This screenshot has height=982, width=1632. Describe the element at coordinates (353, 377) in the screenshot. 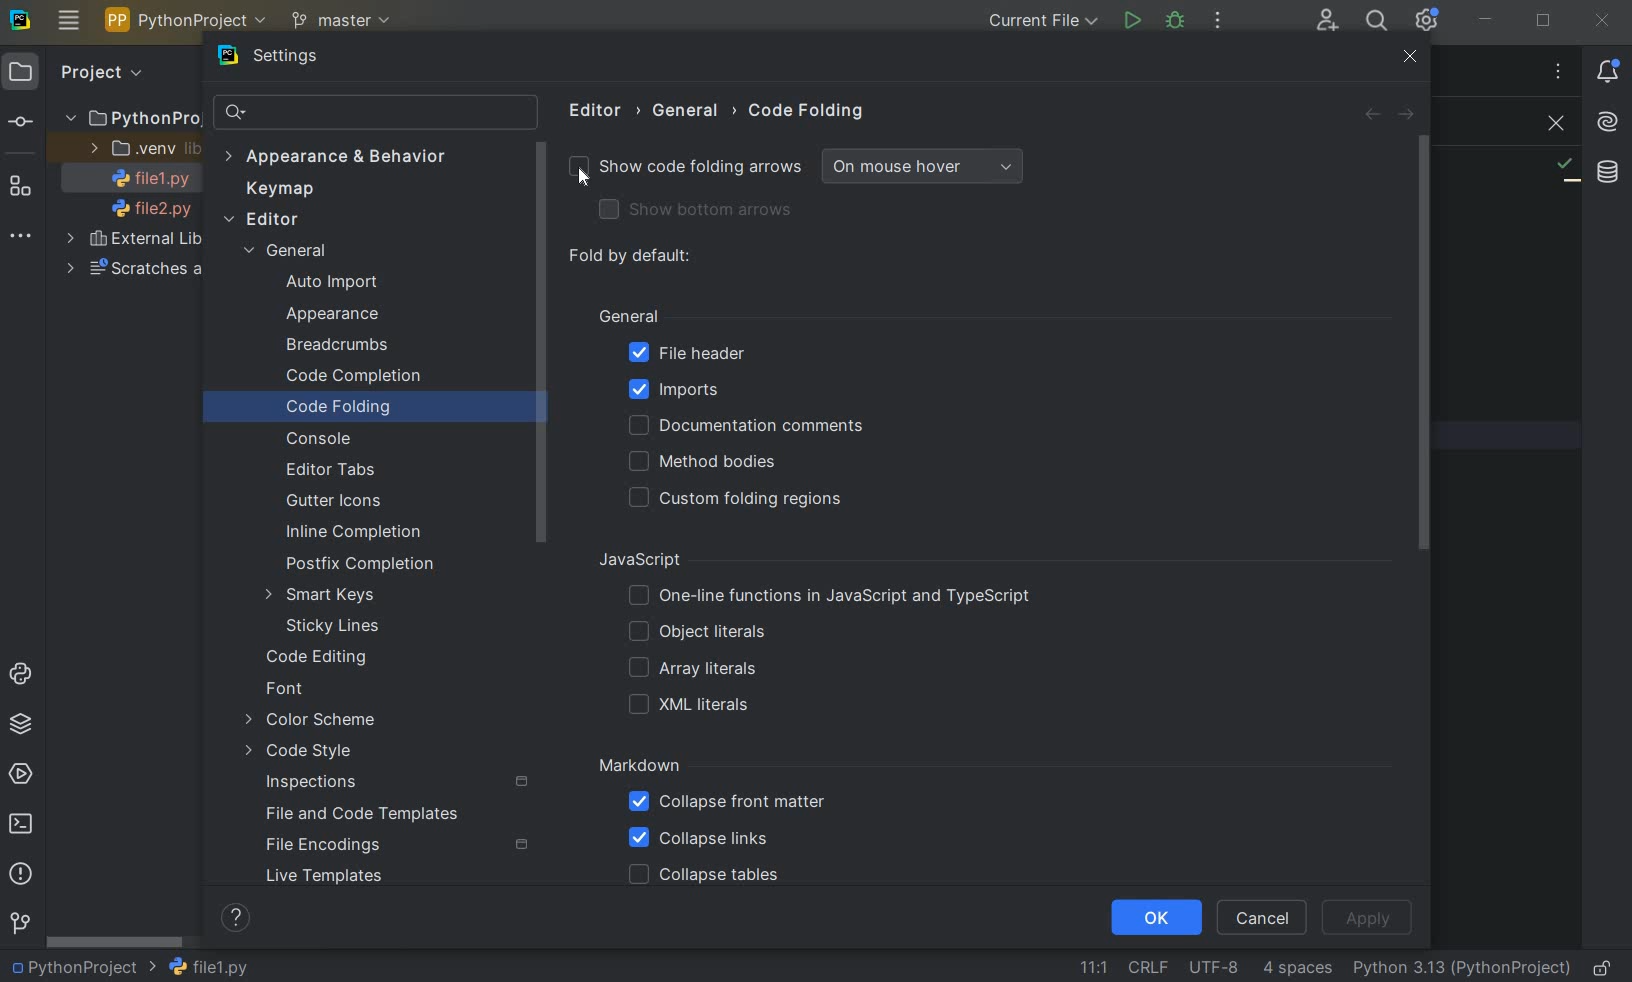

I see `CODE COMPLETION` at that location.